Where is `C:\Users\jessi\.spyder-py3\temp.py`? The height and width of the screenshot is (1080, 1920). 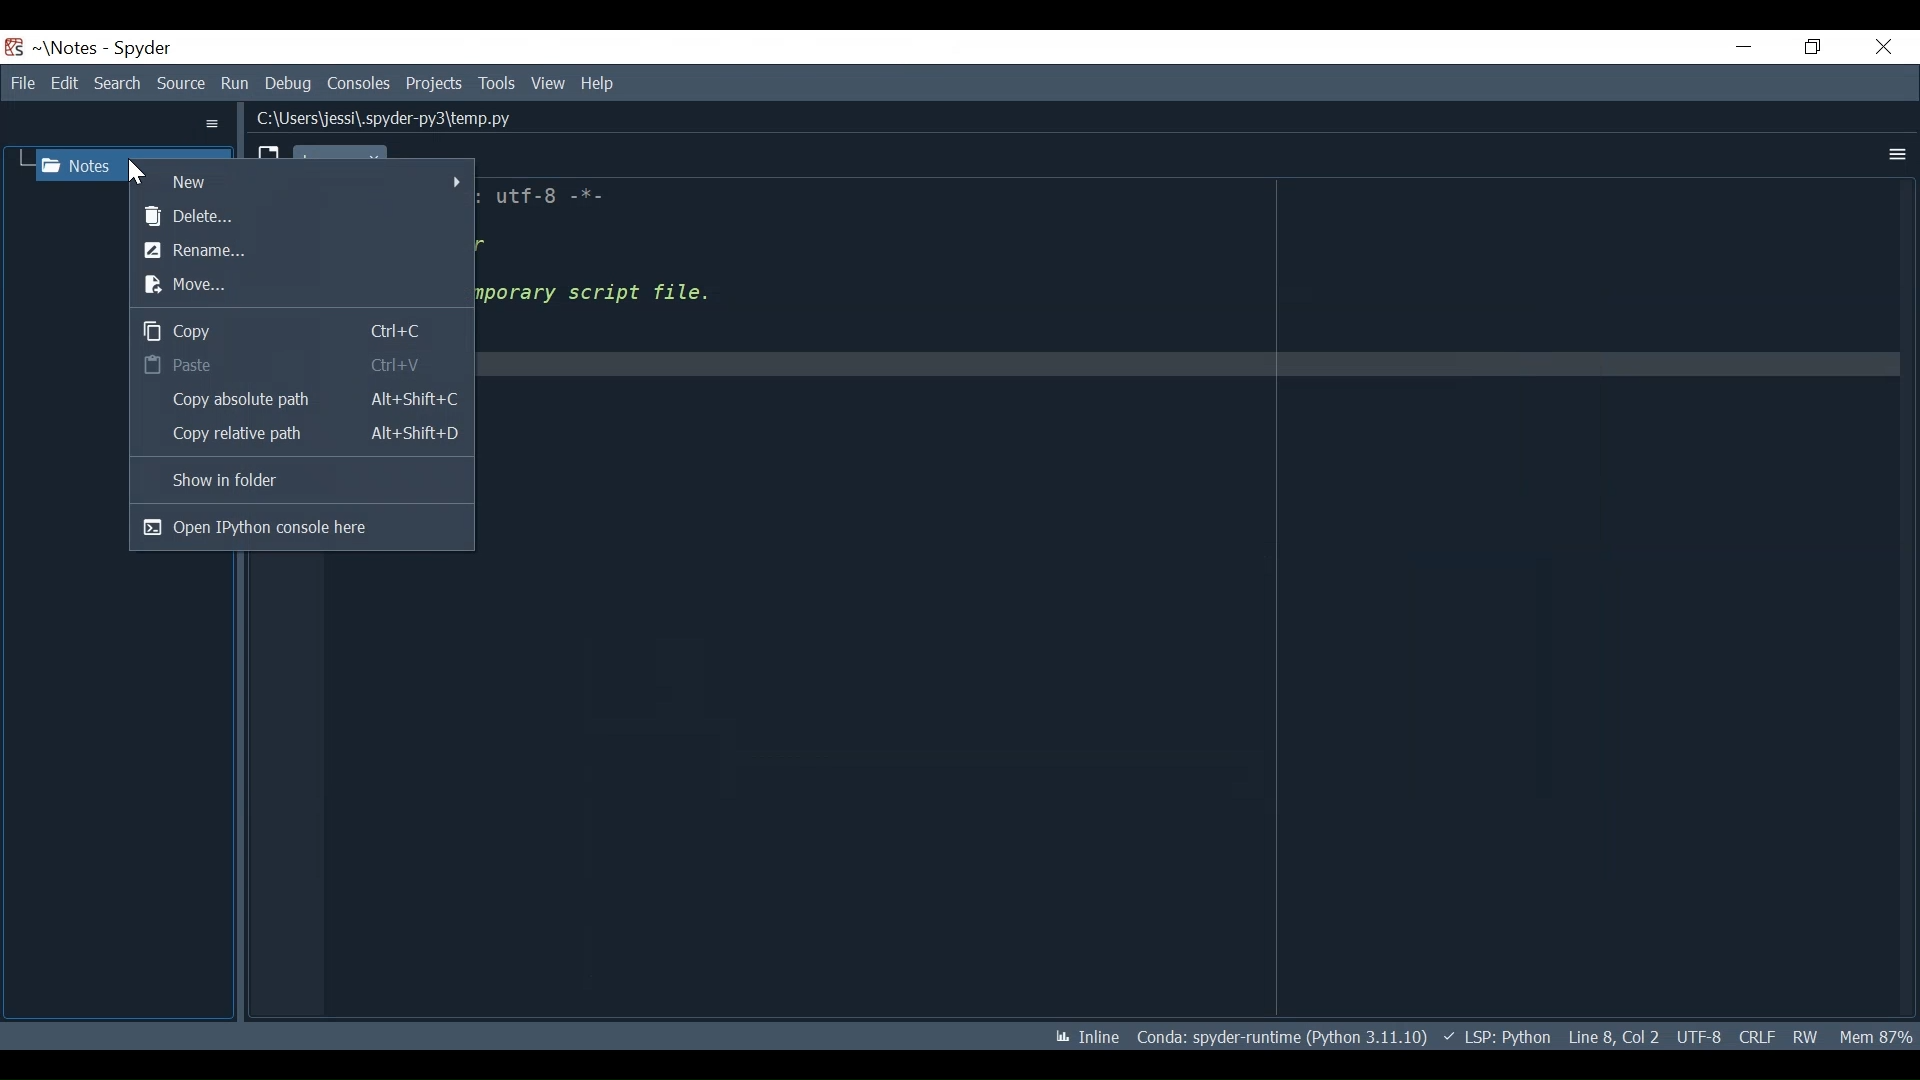 C:\Users\jessi\.spyder-py3\temp.py is located at coordinates (400, 117).